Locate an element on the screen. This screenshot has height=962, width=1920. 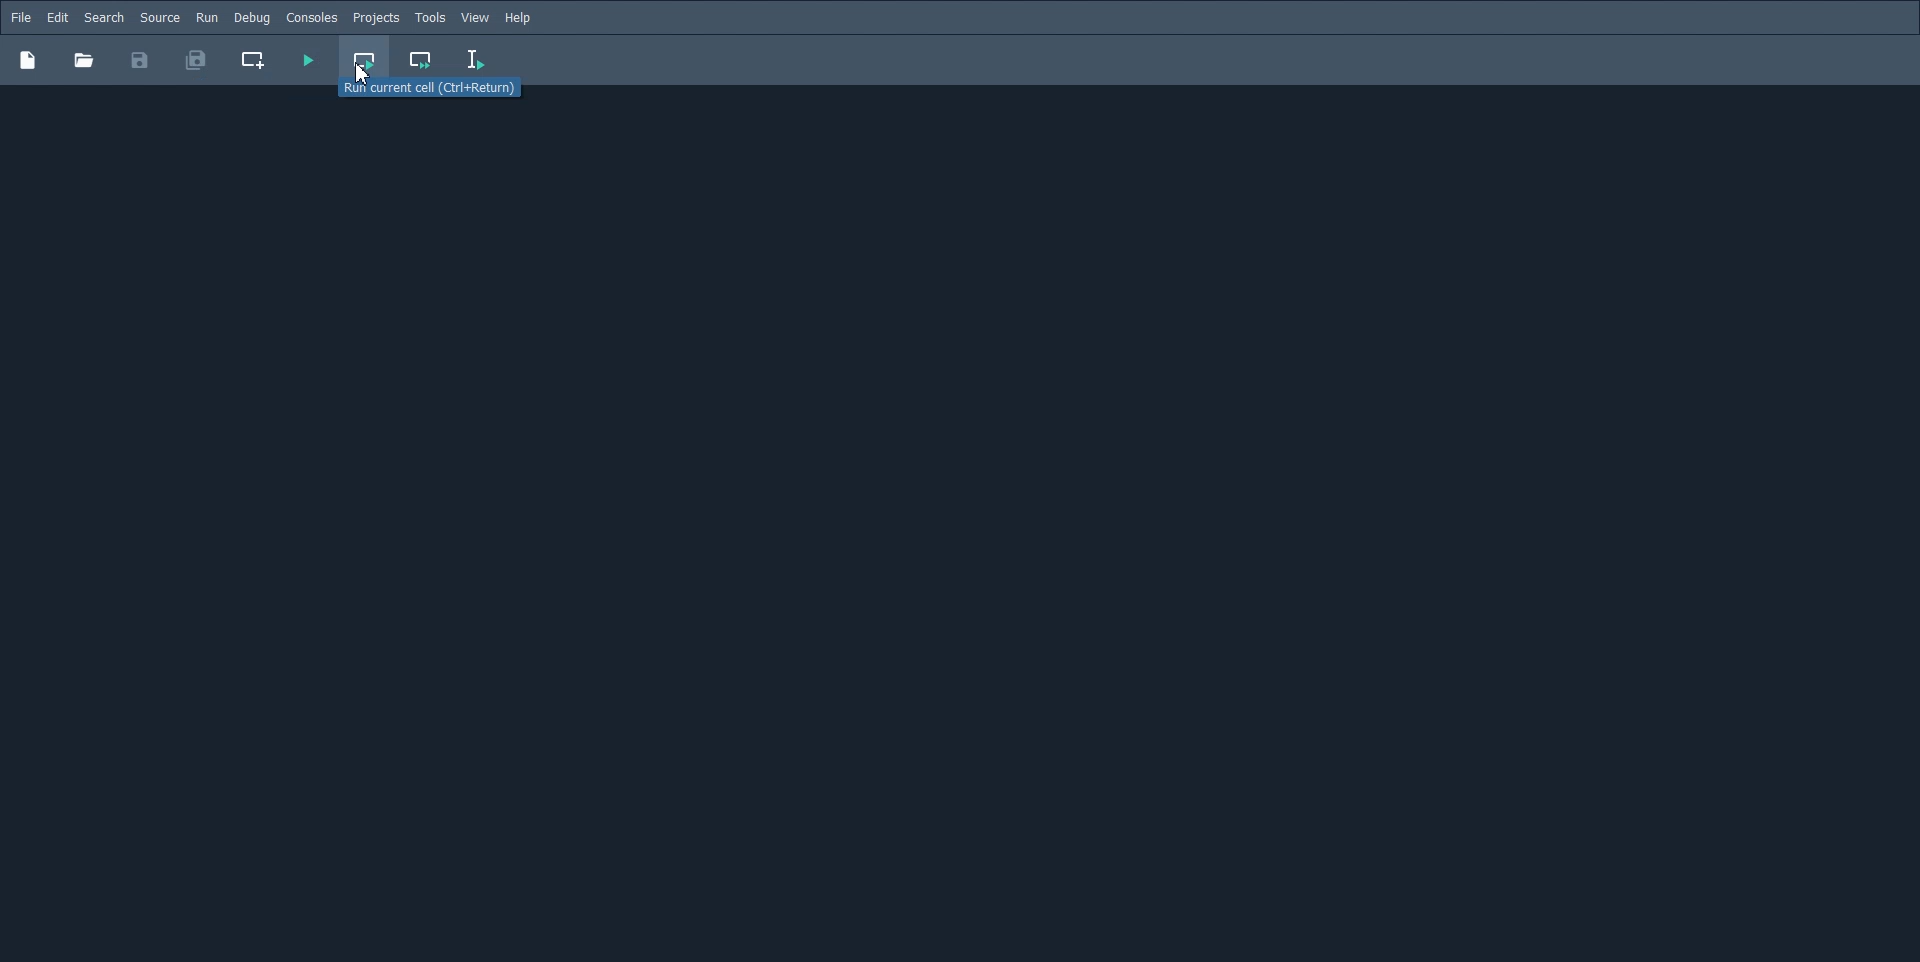
view is located at coordinates (476, 18).